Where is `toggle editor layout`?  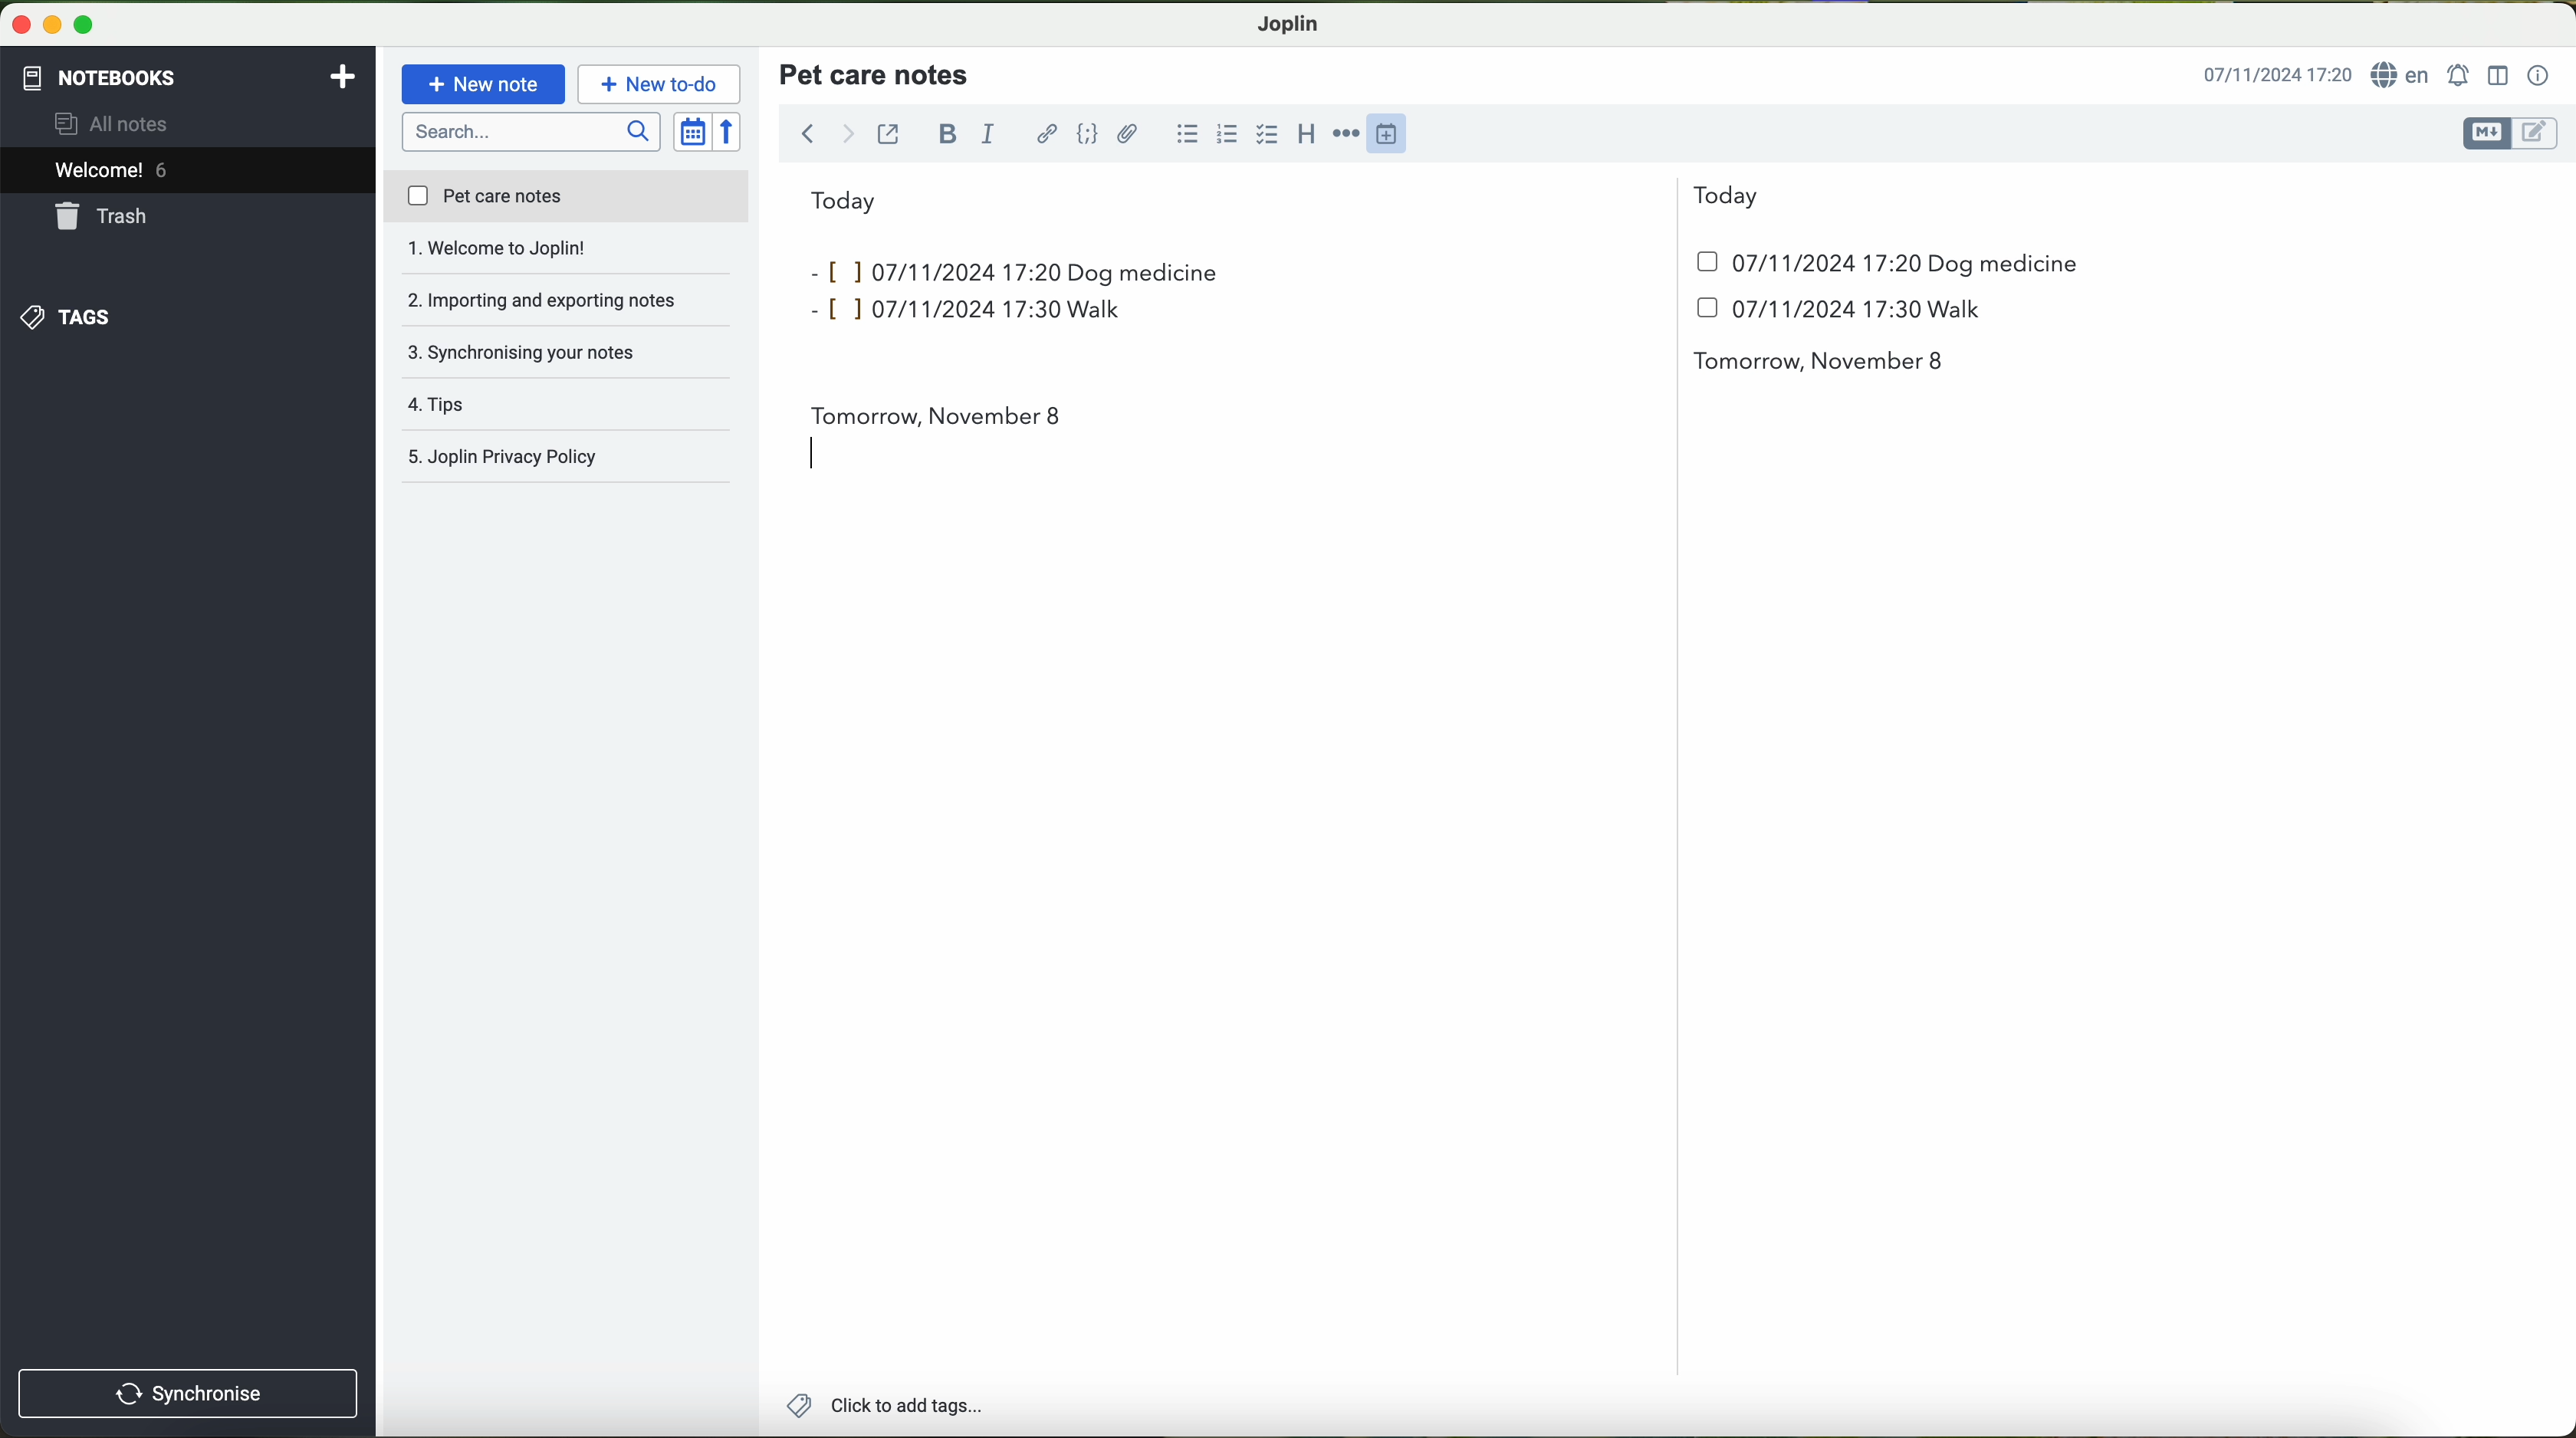
toggle editor layout is located at coordinates (2499, 74).